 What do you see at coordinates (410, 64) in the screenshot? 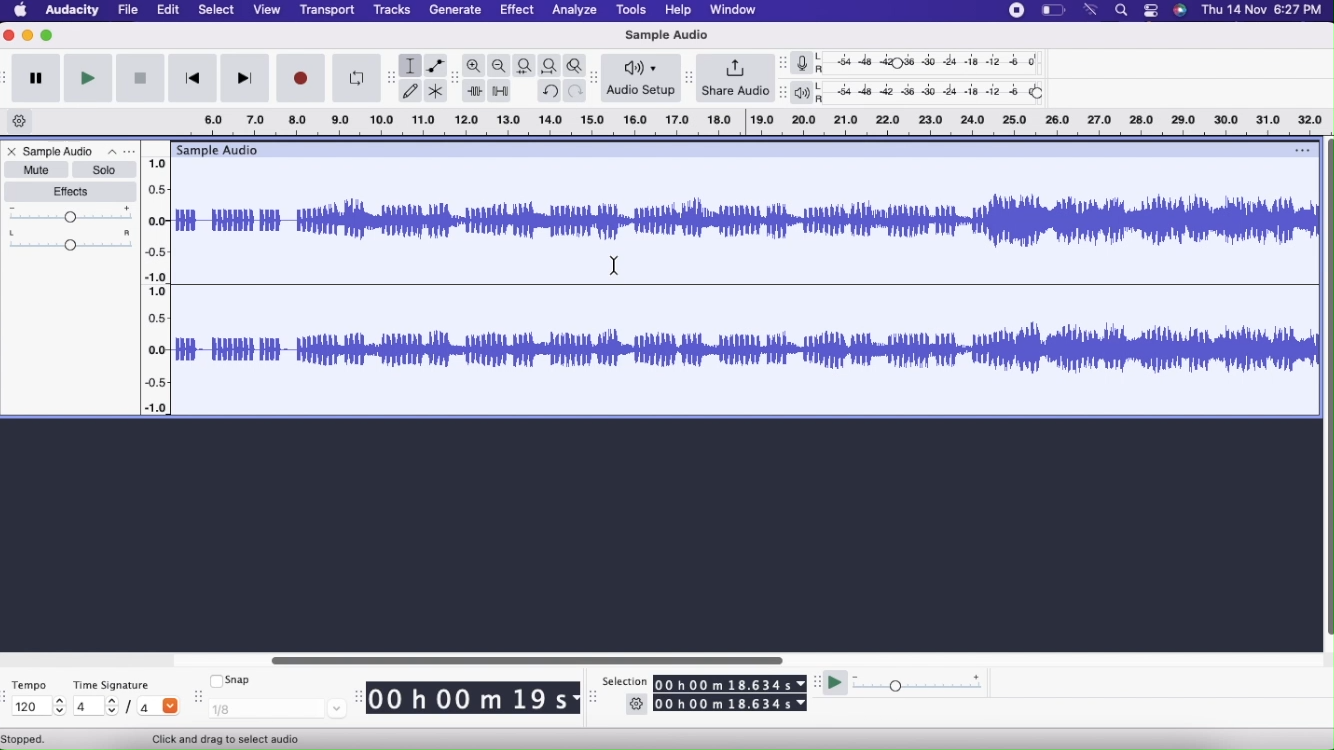
I see `Selection Tool` at bounding box center [410, 64].